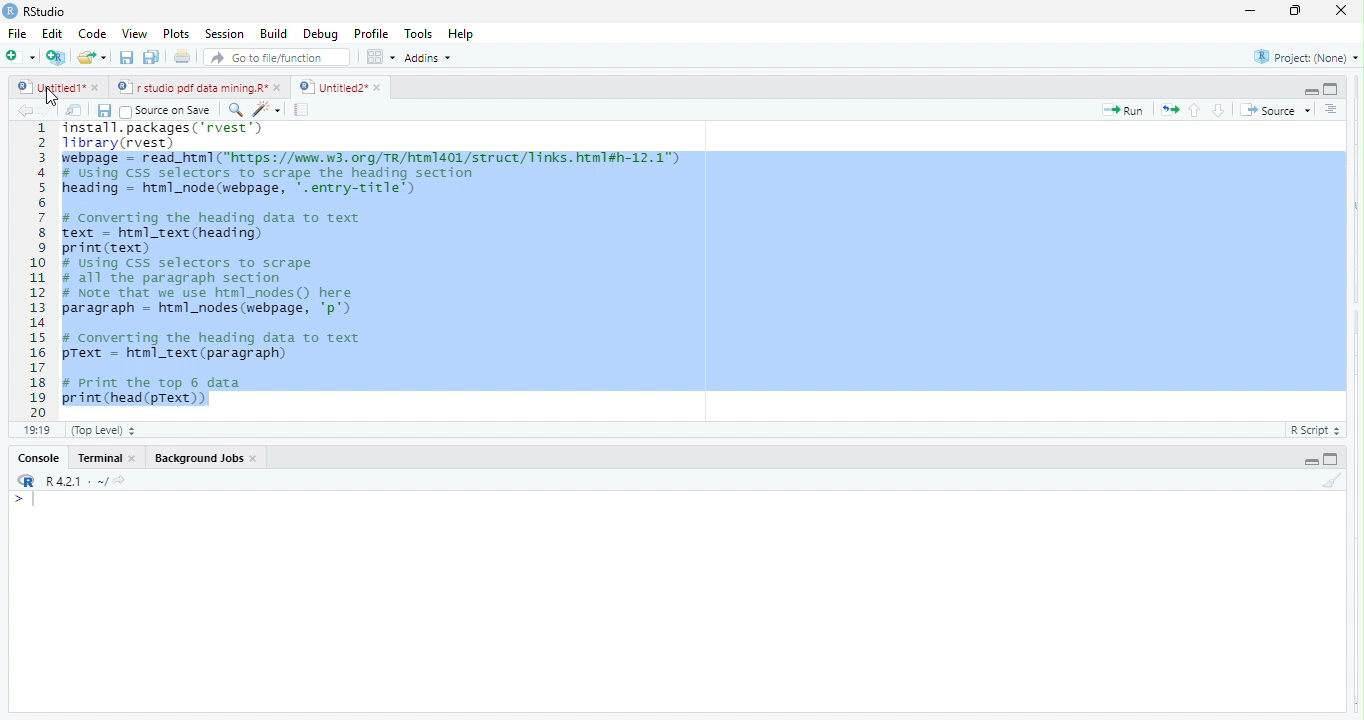  Describe the element at coordinates (126, 58) in the screenshot. I see `save current document` at that location.